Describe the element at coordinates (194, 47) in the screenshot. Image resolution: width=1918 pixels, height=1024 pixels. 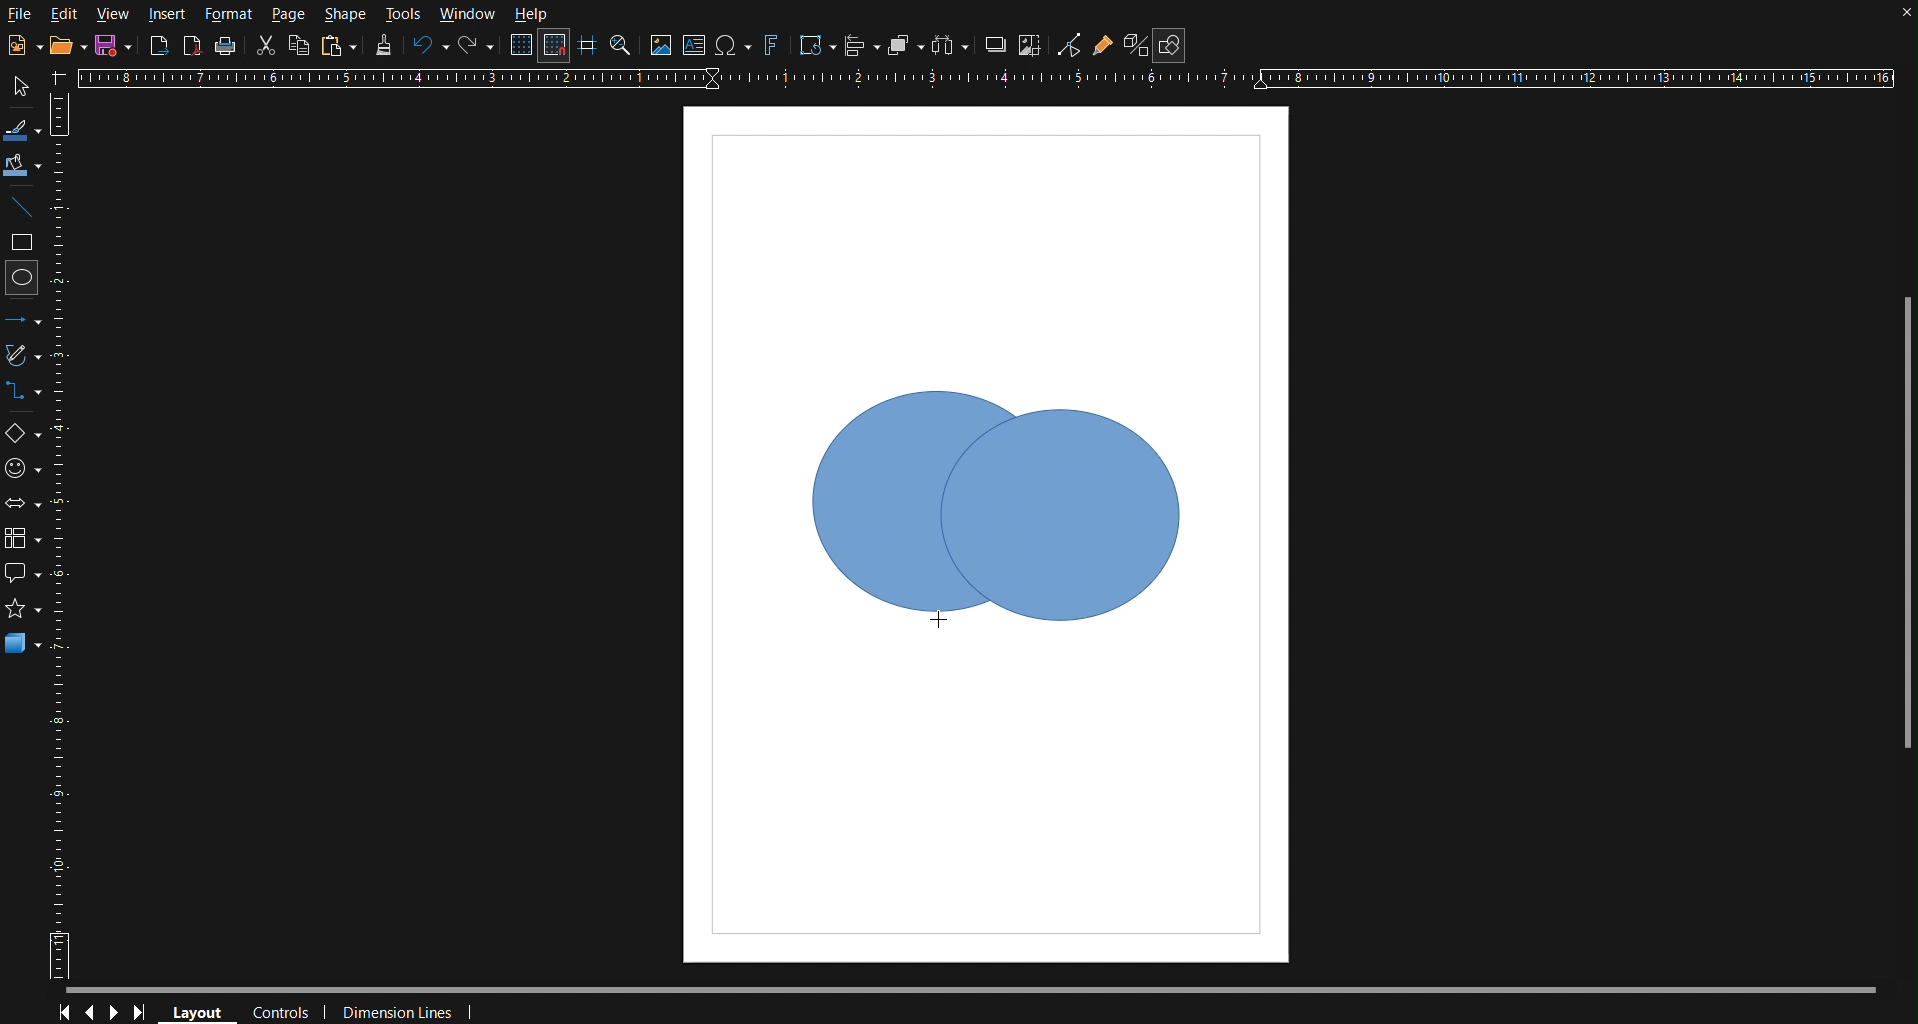
I see `Export as PDF` at that location.